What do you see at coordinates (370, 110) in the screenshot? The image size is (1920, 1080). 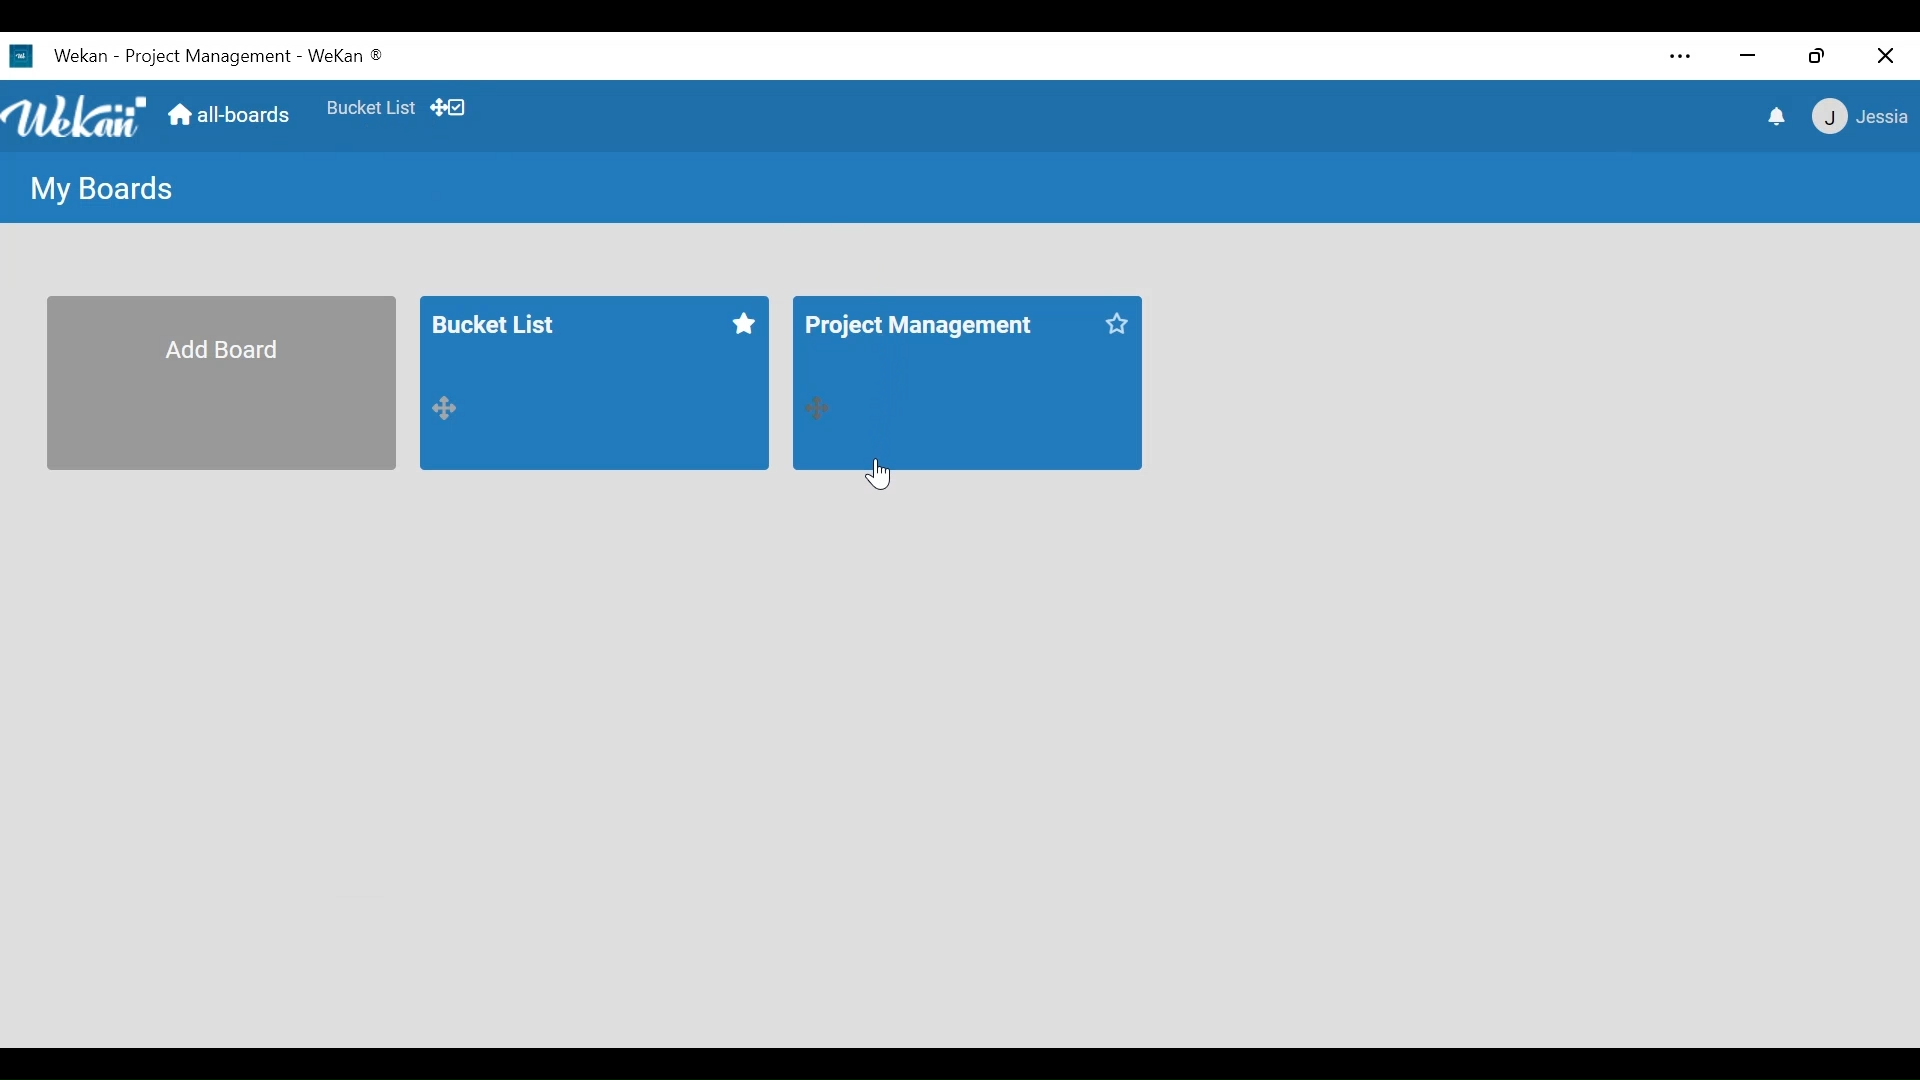 I see `Favorites` at bounding box center [370, 110].